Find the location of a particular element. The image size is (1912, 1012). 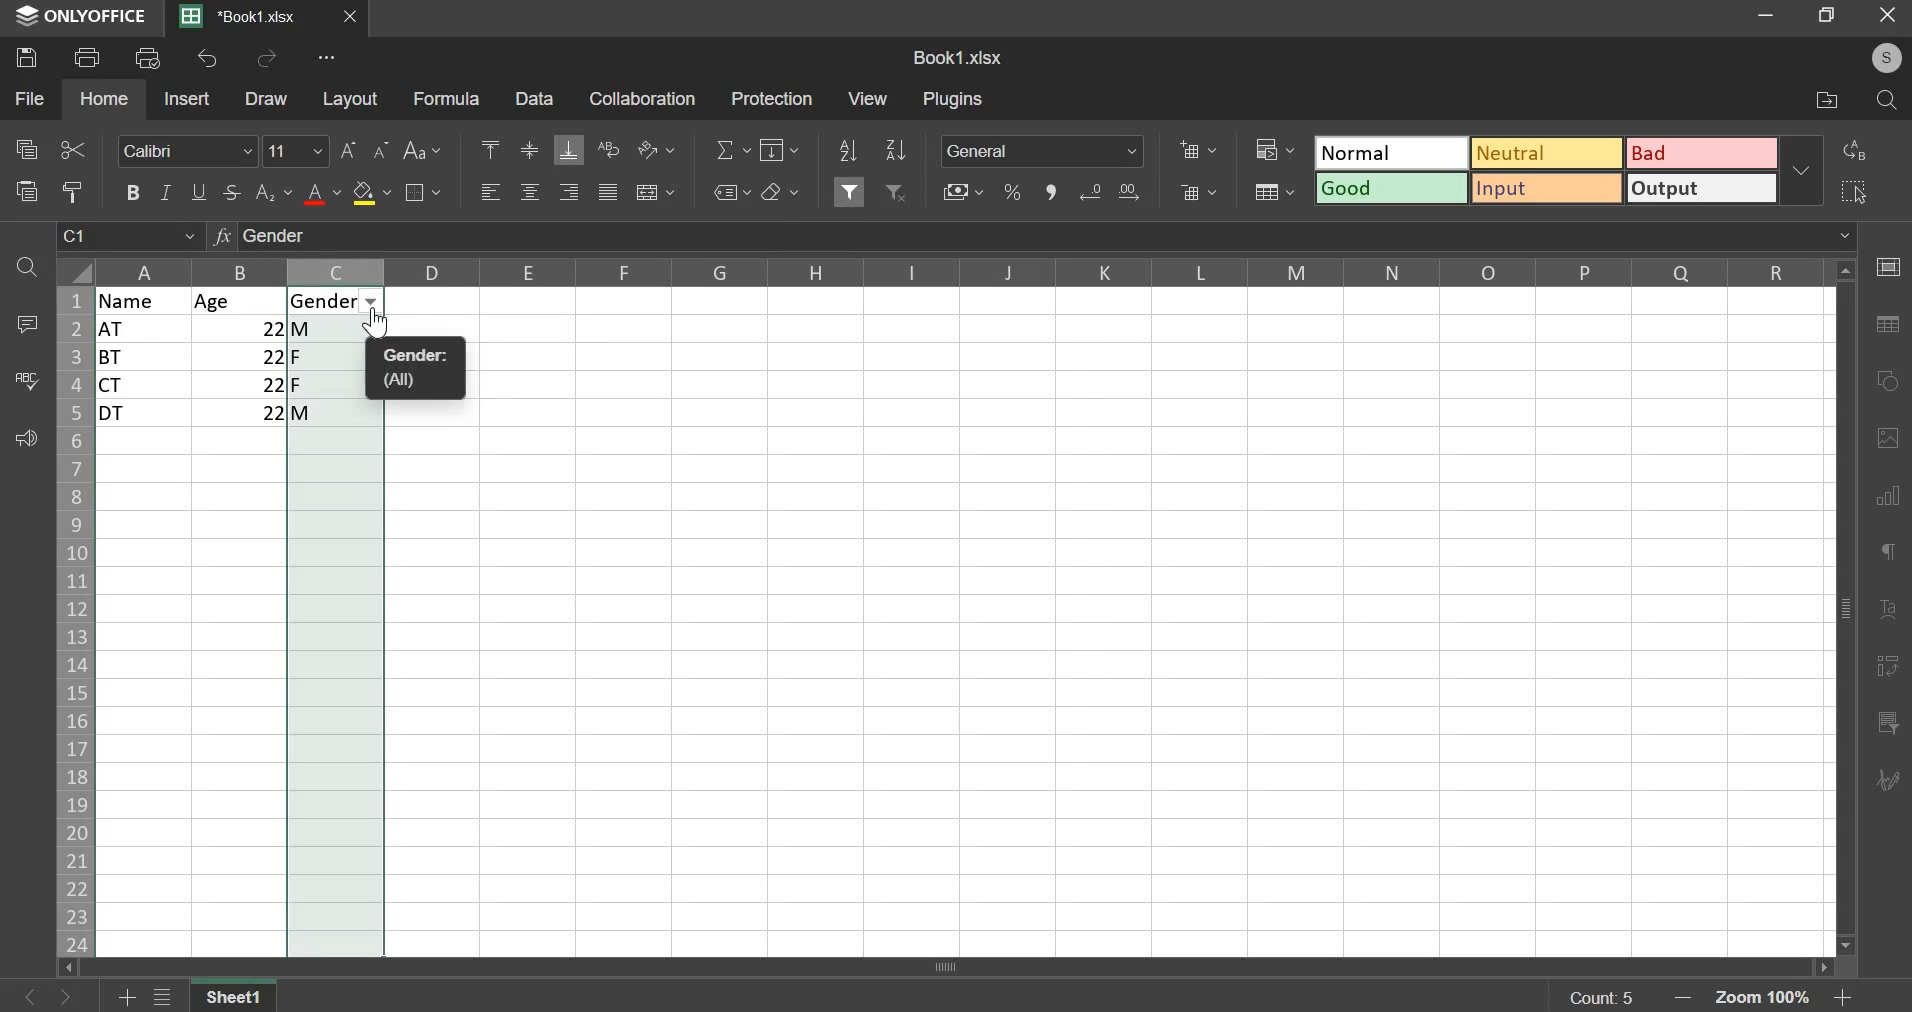

change case is located at coordinates (426, 150).